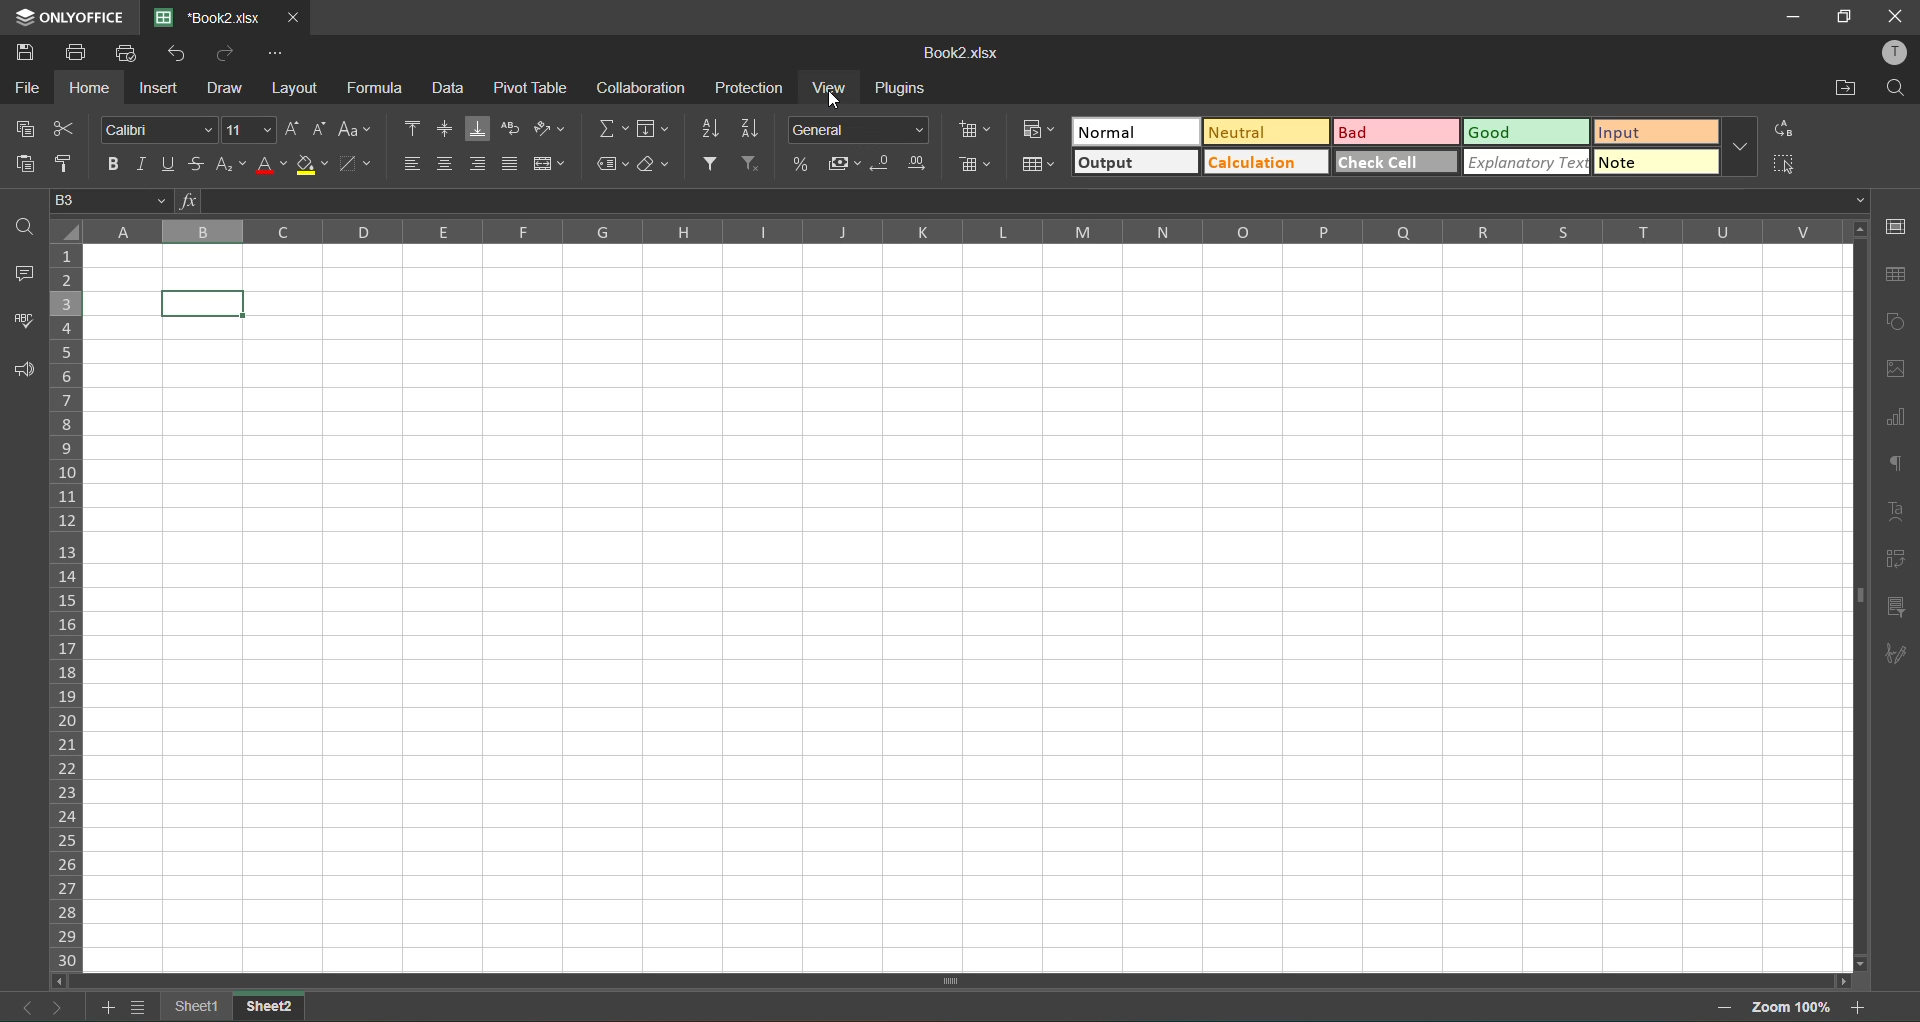 The height and width of the screenshot is (1022, 1920). What do you see at coordinates (976, 162) in the screenshot?
I see `delete cells` at bounding box center [976, 162].